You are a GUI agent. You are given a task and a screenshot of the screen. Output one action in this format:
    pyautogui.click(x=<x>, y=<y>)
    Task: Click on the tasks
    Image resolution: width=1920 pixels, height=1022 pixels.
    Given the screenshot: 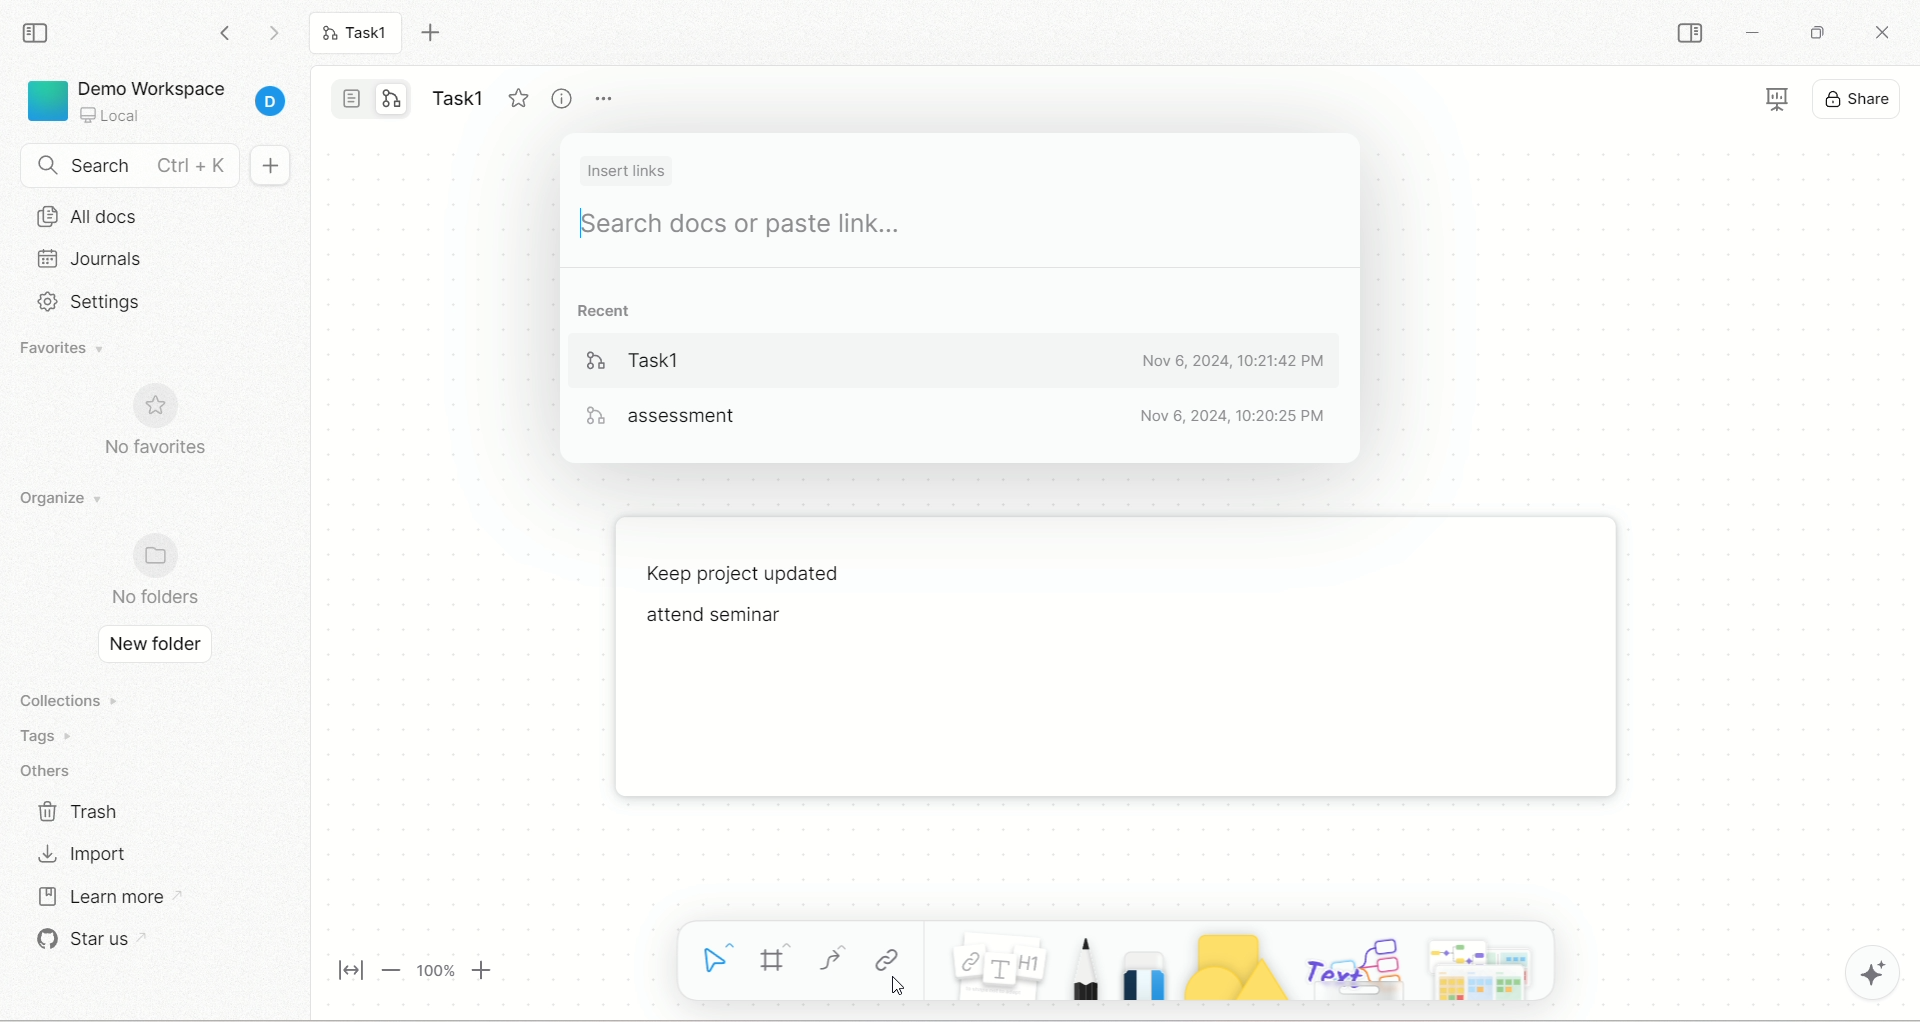 What is the action you would take?
    pyautogui.click(x=663, y=390)
    